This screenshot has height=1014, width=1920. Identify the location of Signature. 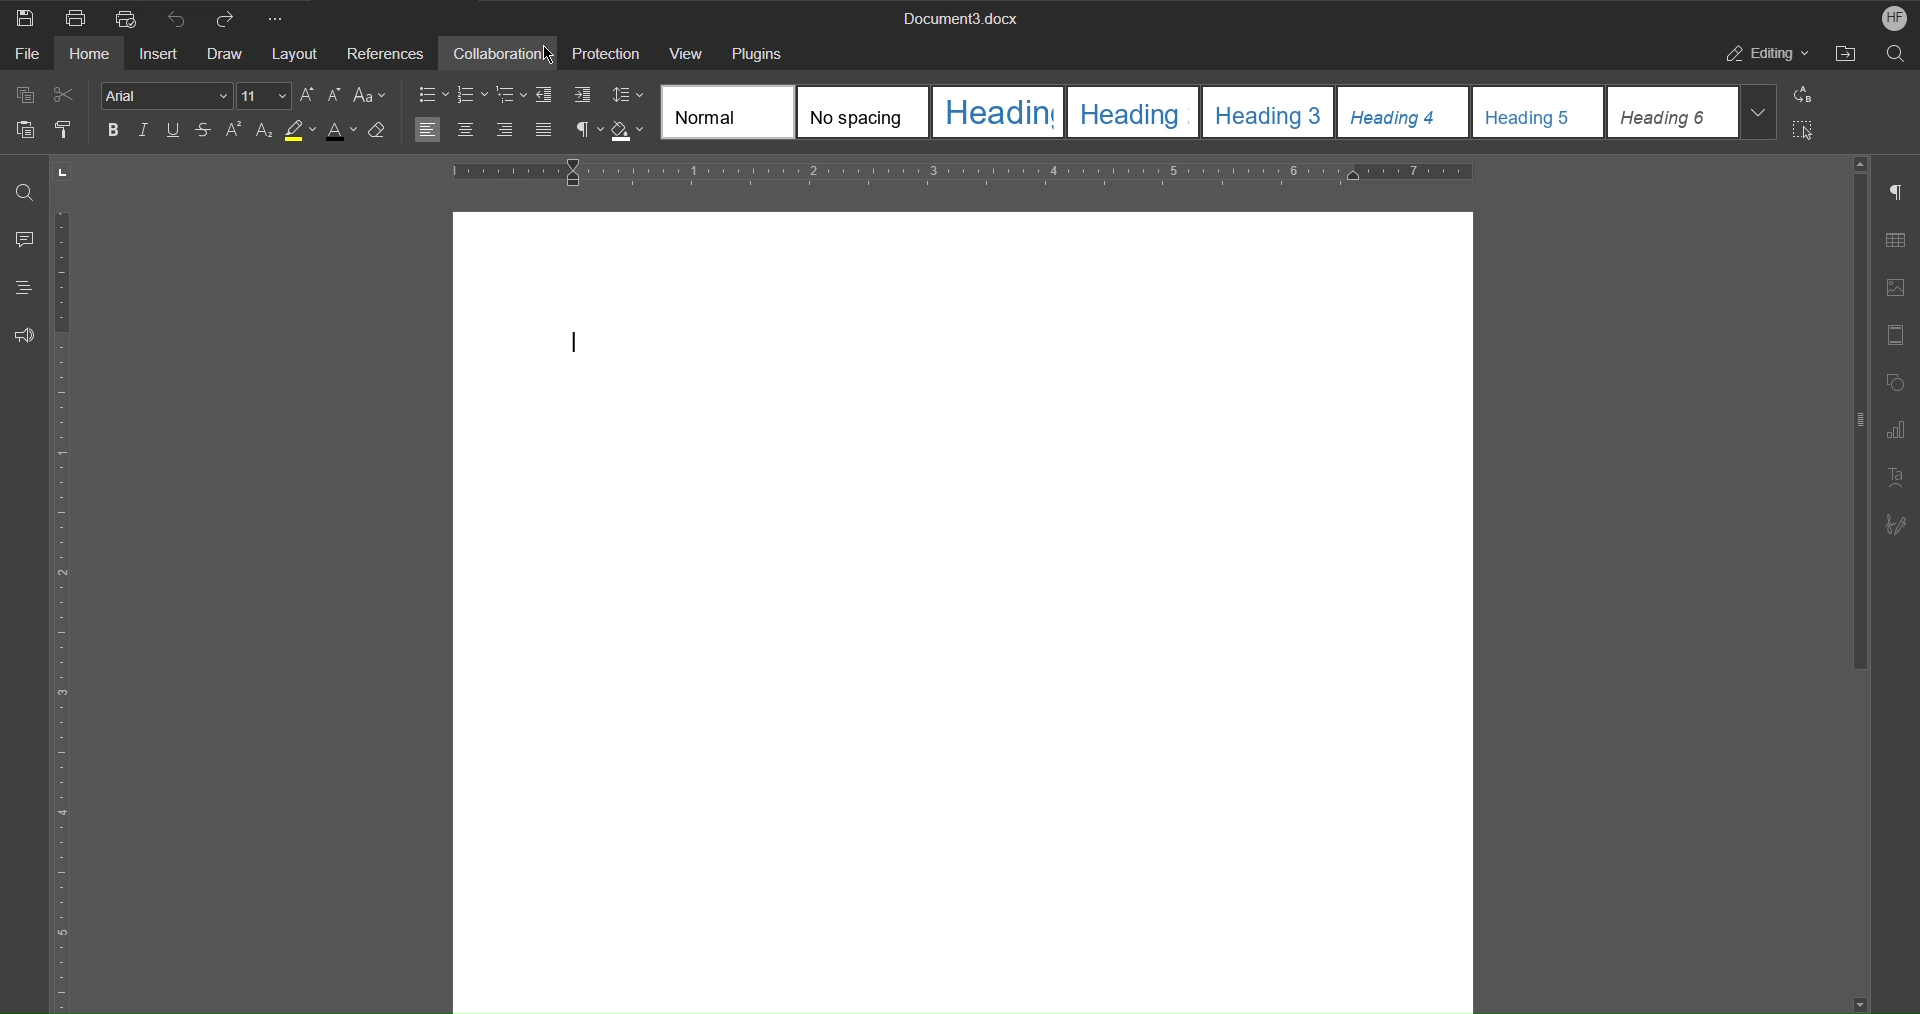
(1898, 525).